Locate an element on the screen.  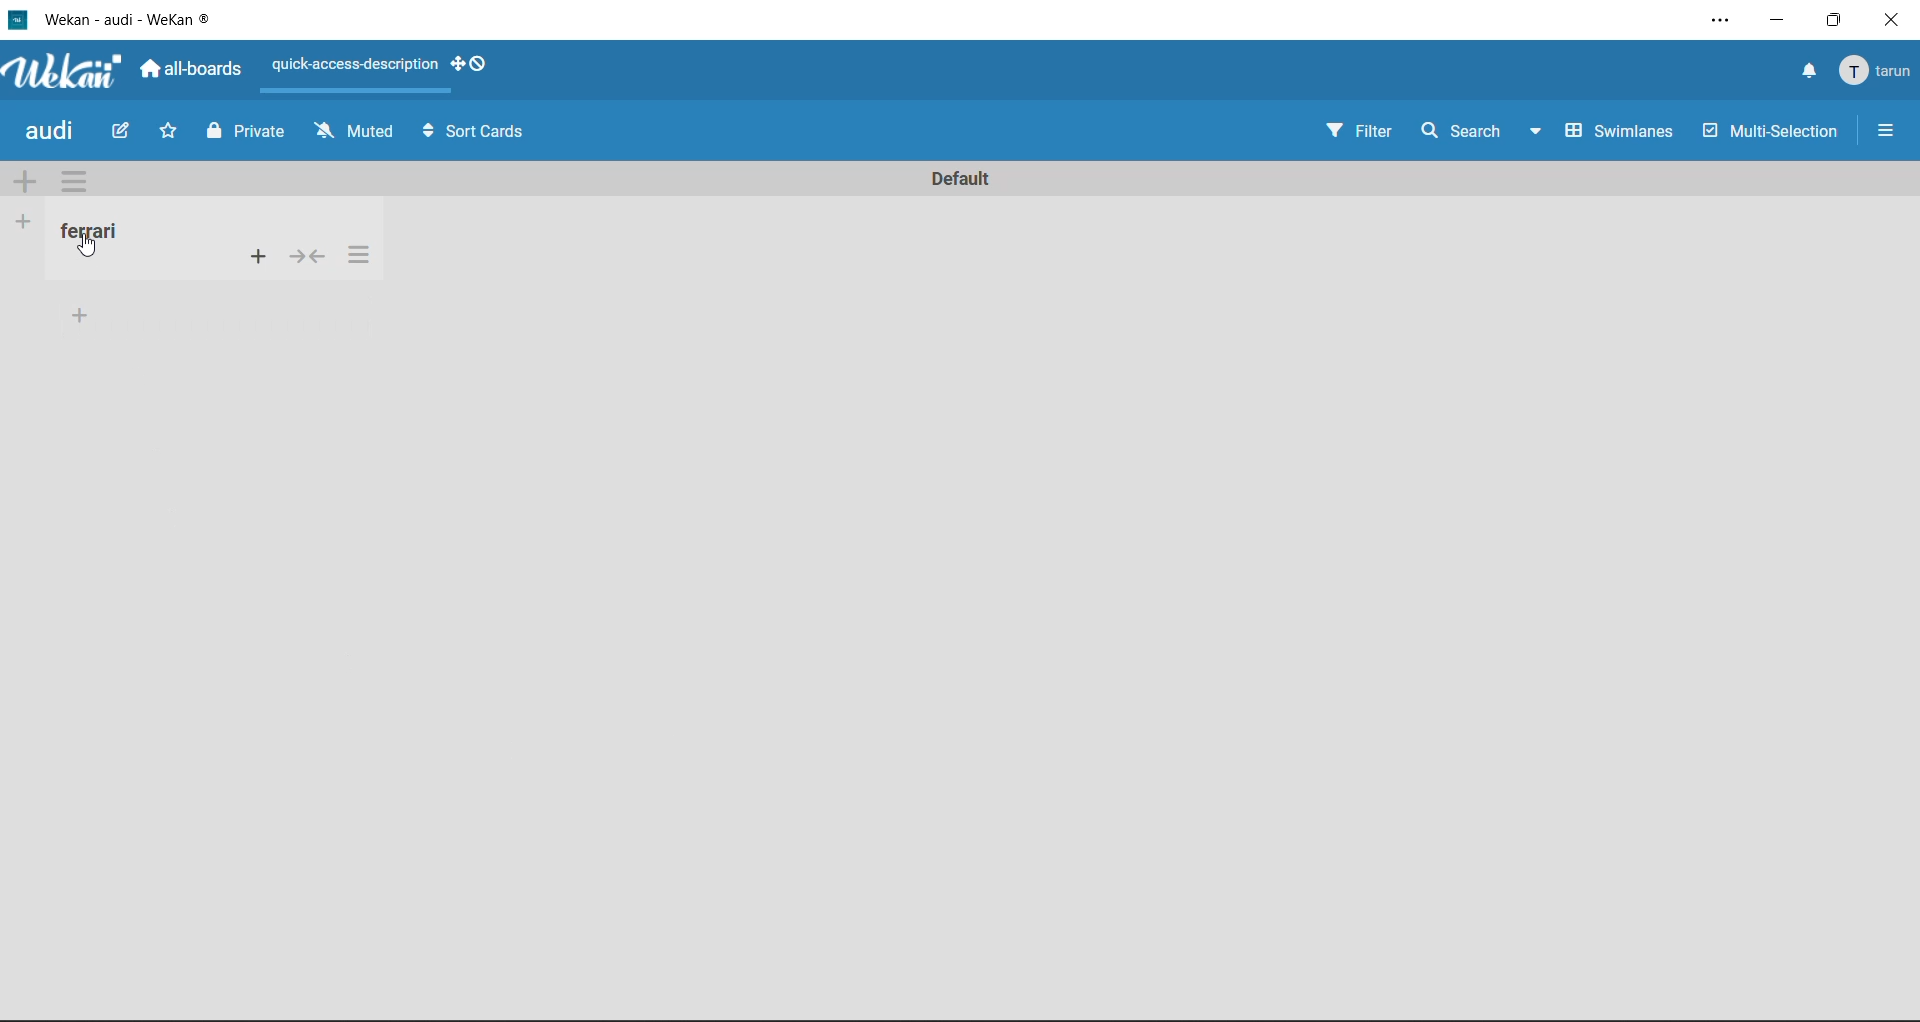
Swimlanes is located at coordinates (1620, 134).